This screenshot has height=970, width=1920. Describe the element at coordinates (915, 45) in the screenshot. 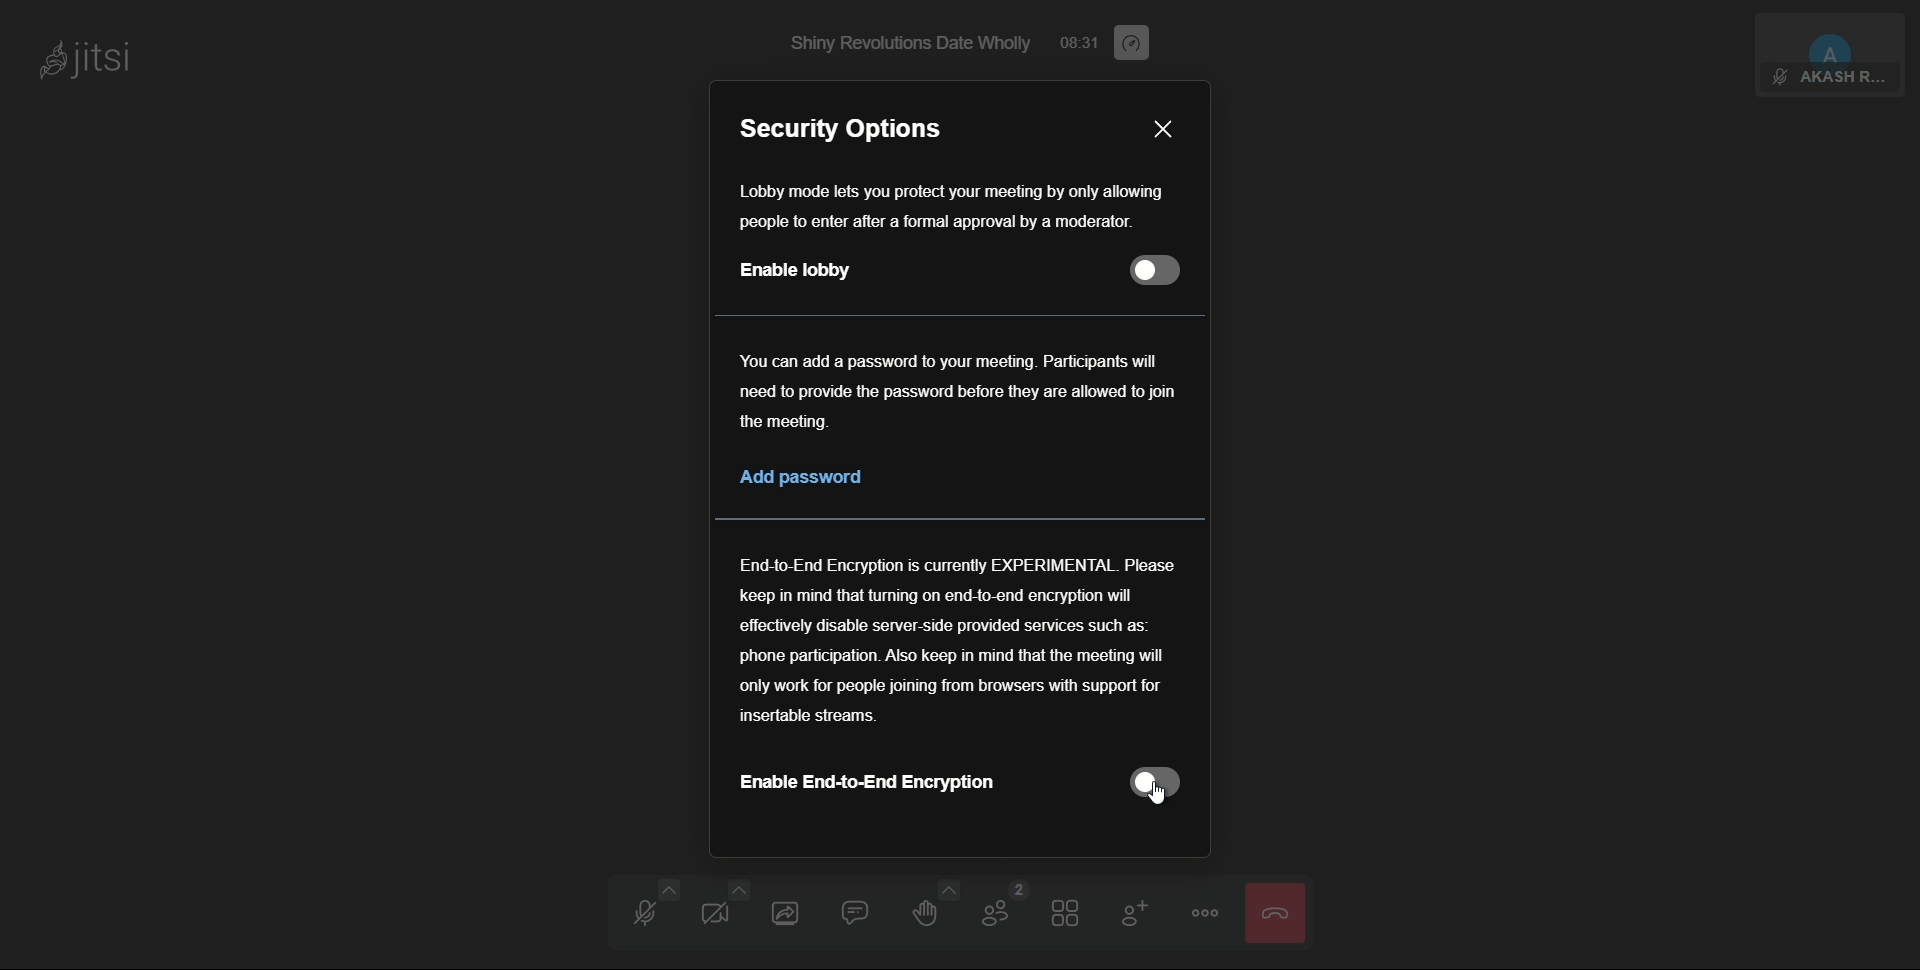

I see `shiny revolutions date wholly` at that location.